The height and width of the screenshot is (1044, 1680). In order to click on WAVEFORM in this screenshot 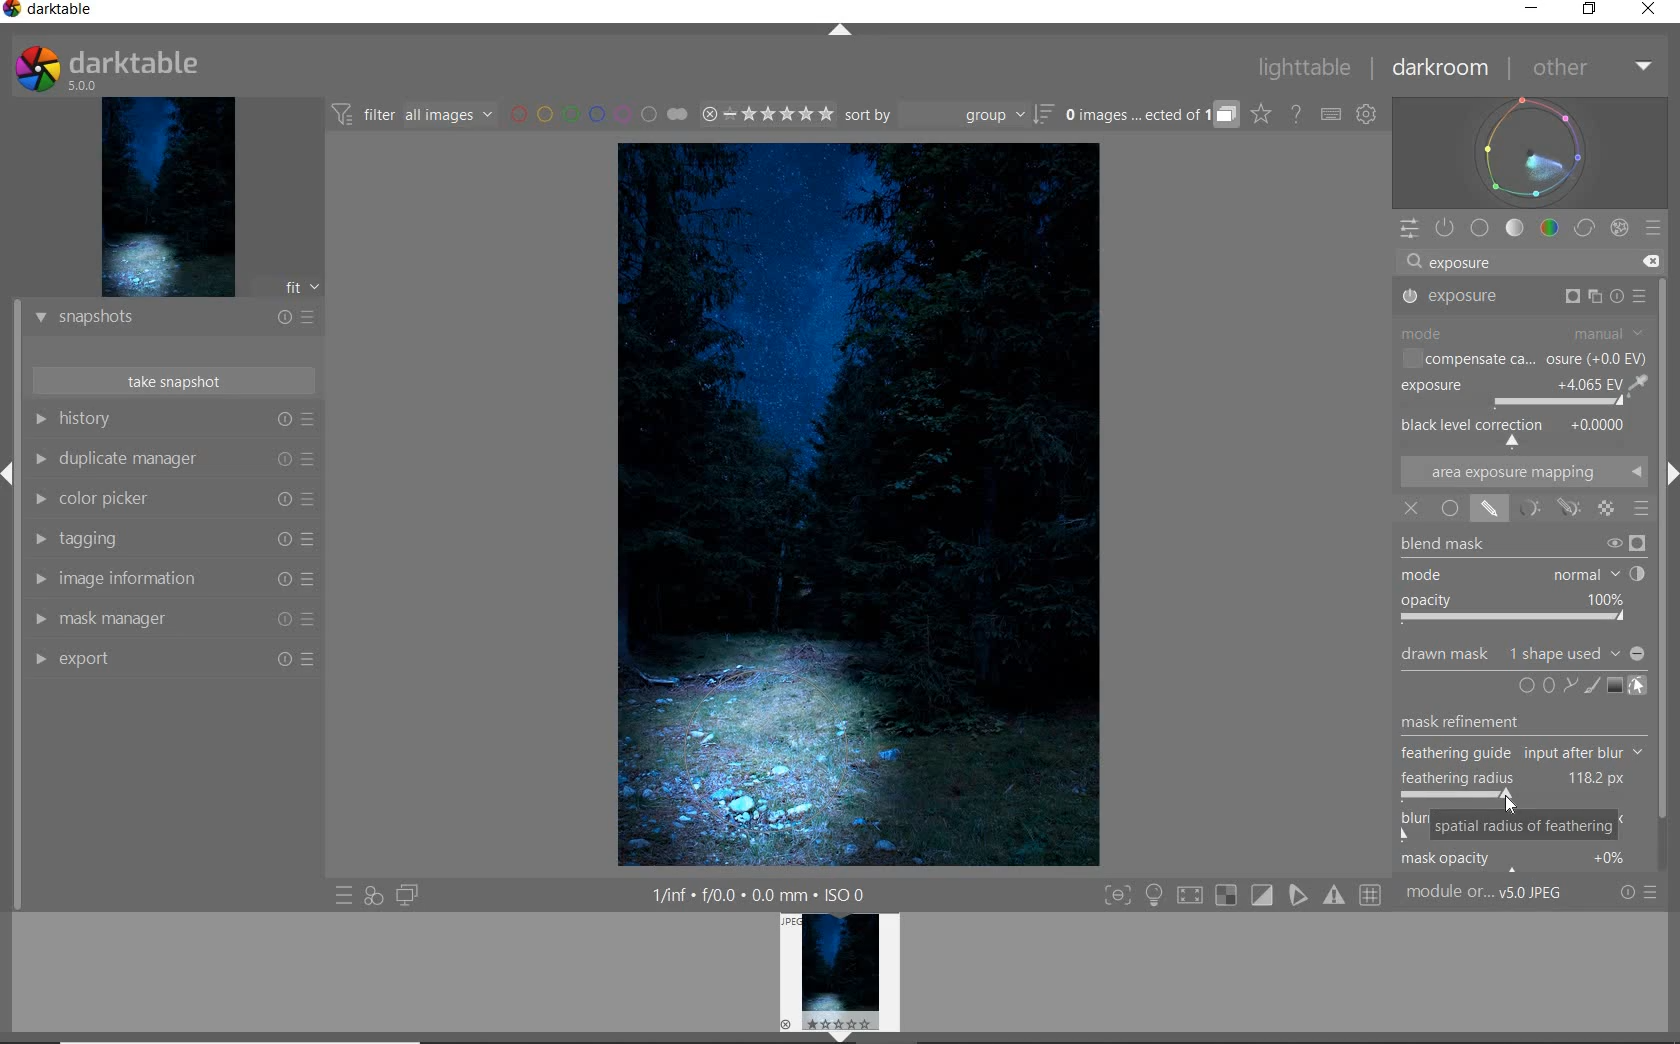, I will do `click(1529, 152)`.